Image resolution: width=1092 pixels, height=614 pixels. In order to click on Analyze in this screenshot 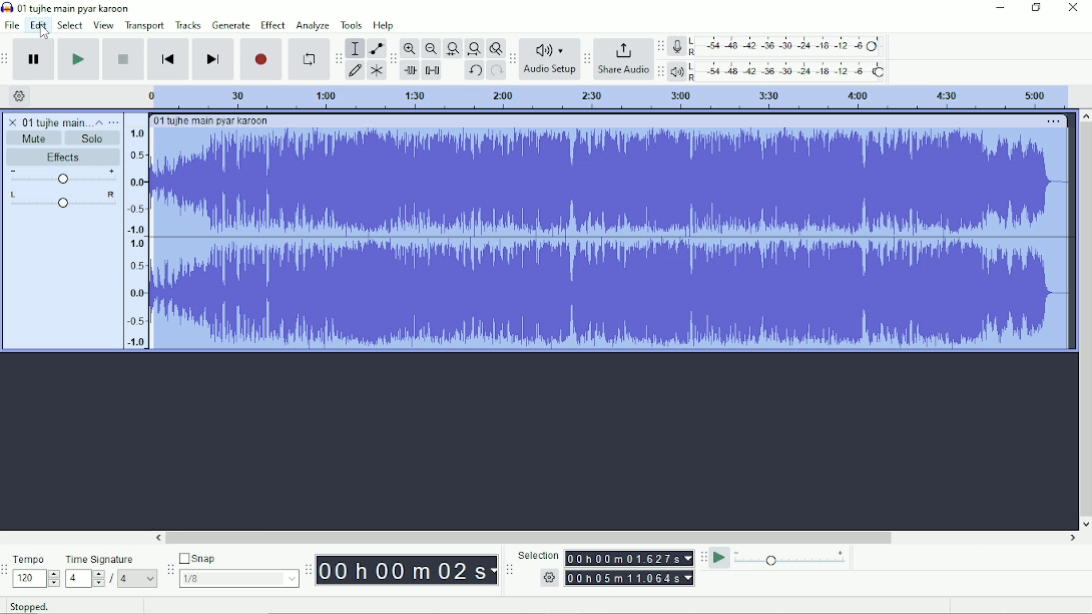, I will do `click(313, 25)`.